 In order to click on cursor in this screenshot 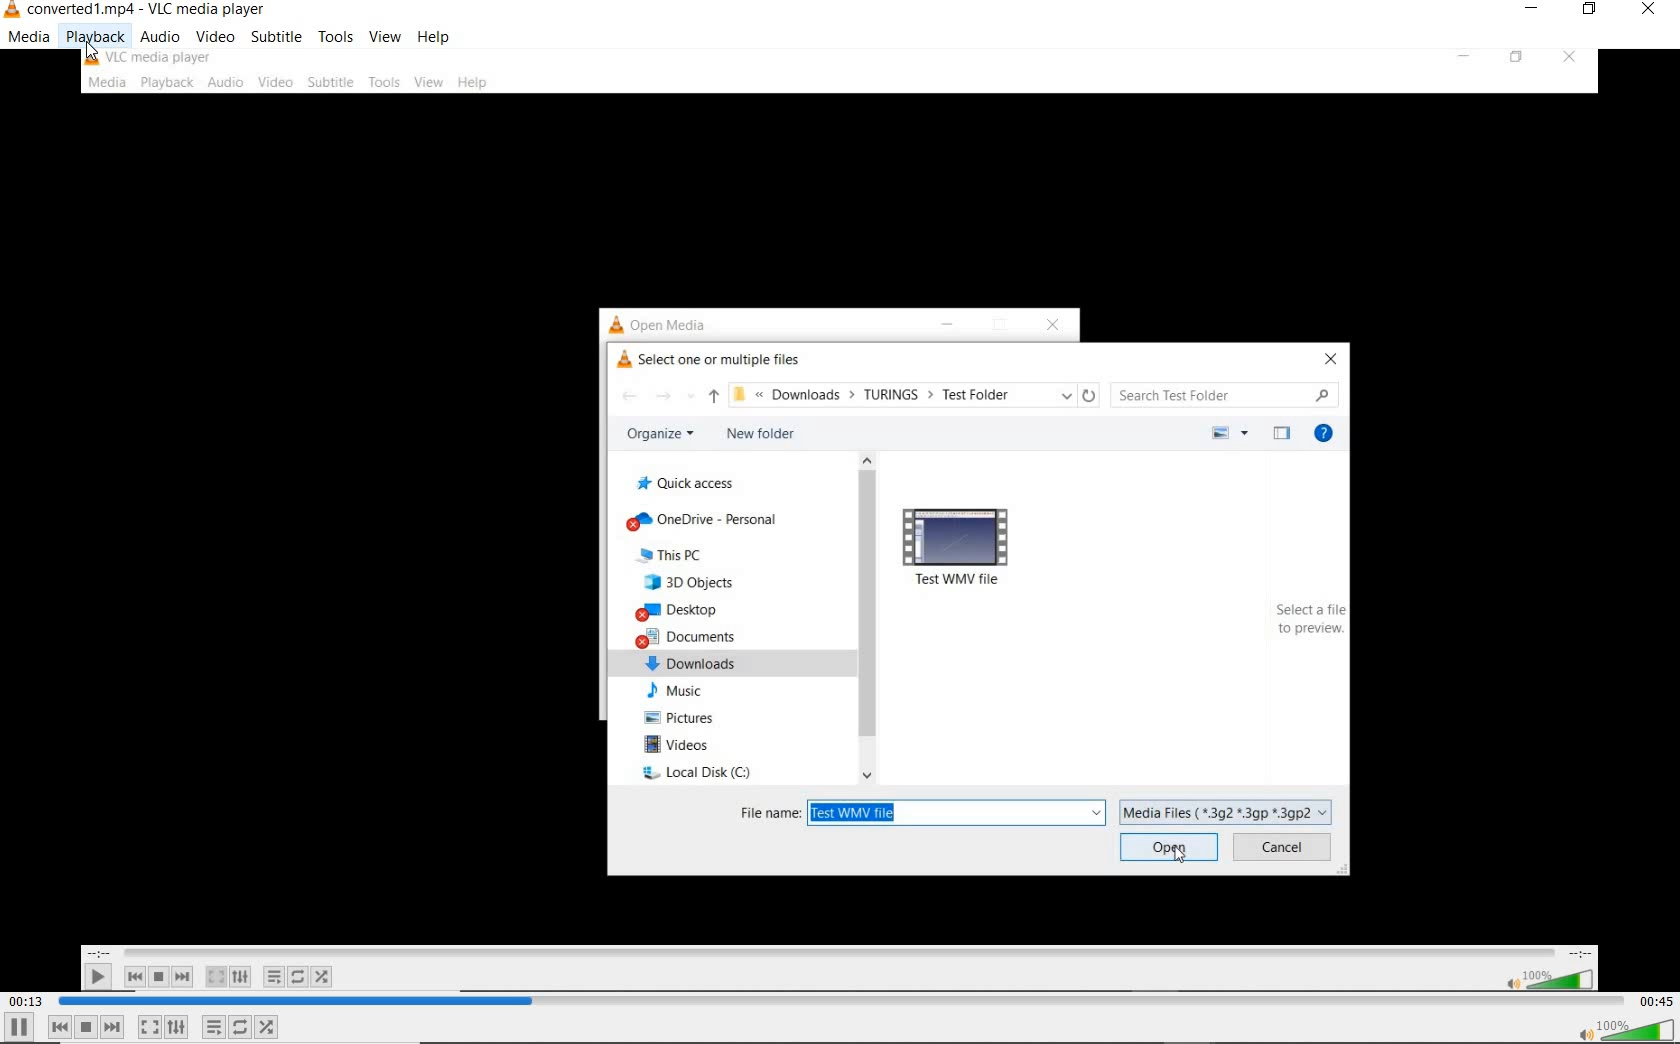, I will do `click(93, 51)`.